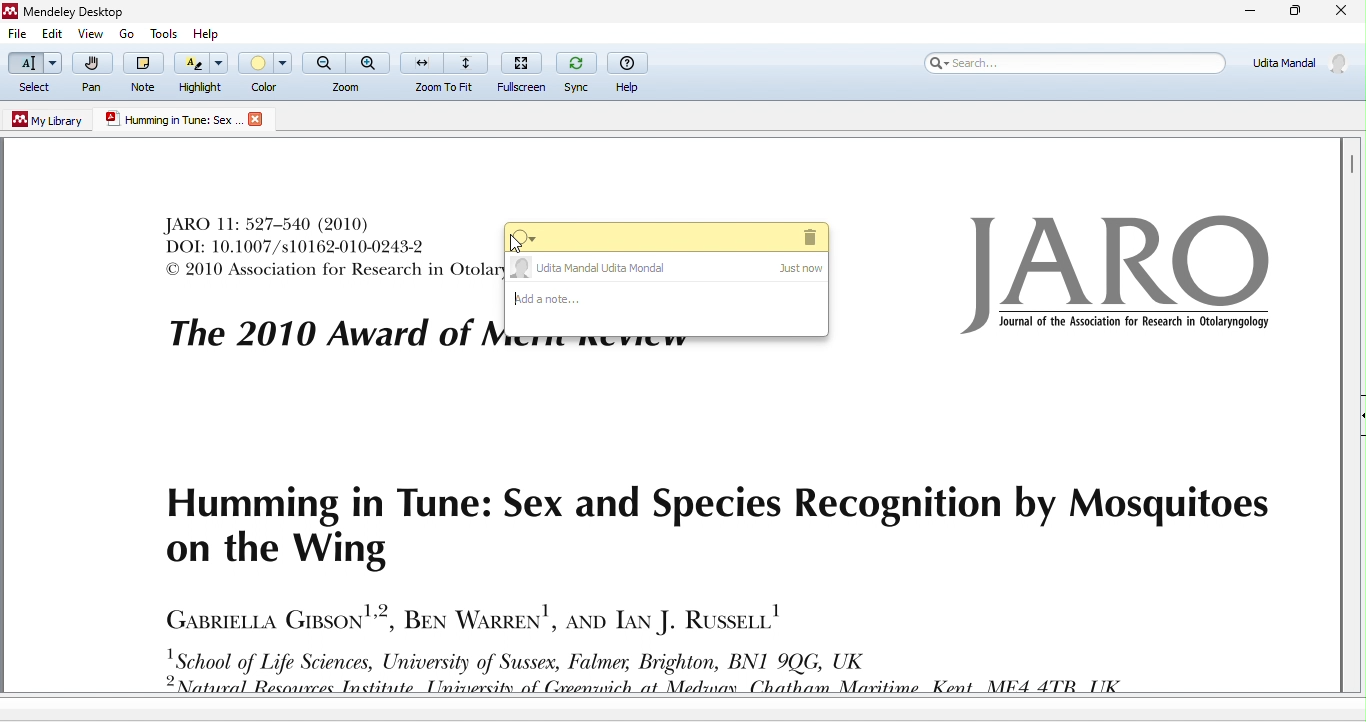 The width and height of the screenshot is (1366, 722). Describe the element at coordinates (124, 34) in the screenshot. I see `go` at that location.